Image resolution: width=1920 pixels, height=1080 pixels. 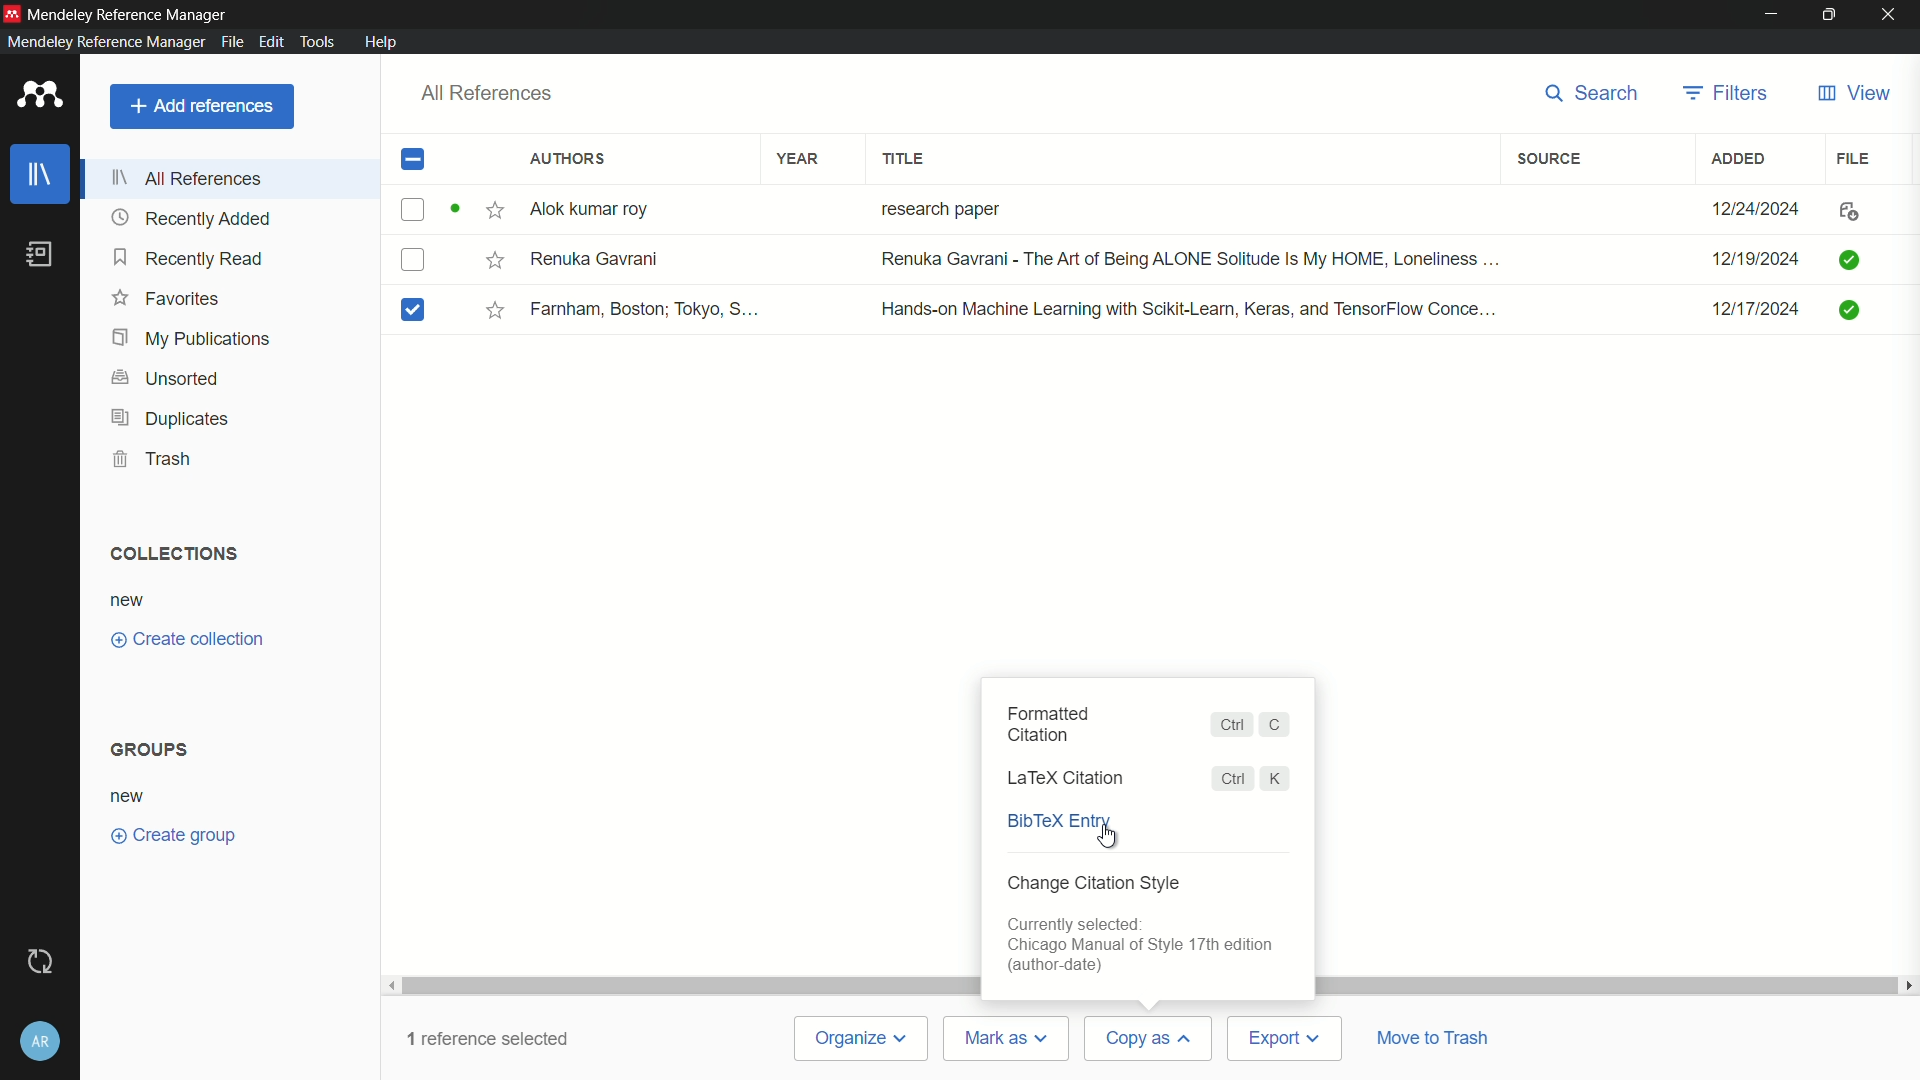 I want to click on trash, so click(x=154, y=457).